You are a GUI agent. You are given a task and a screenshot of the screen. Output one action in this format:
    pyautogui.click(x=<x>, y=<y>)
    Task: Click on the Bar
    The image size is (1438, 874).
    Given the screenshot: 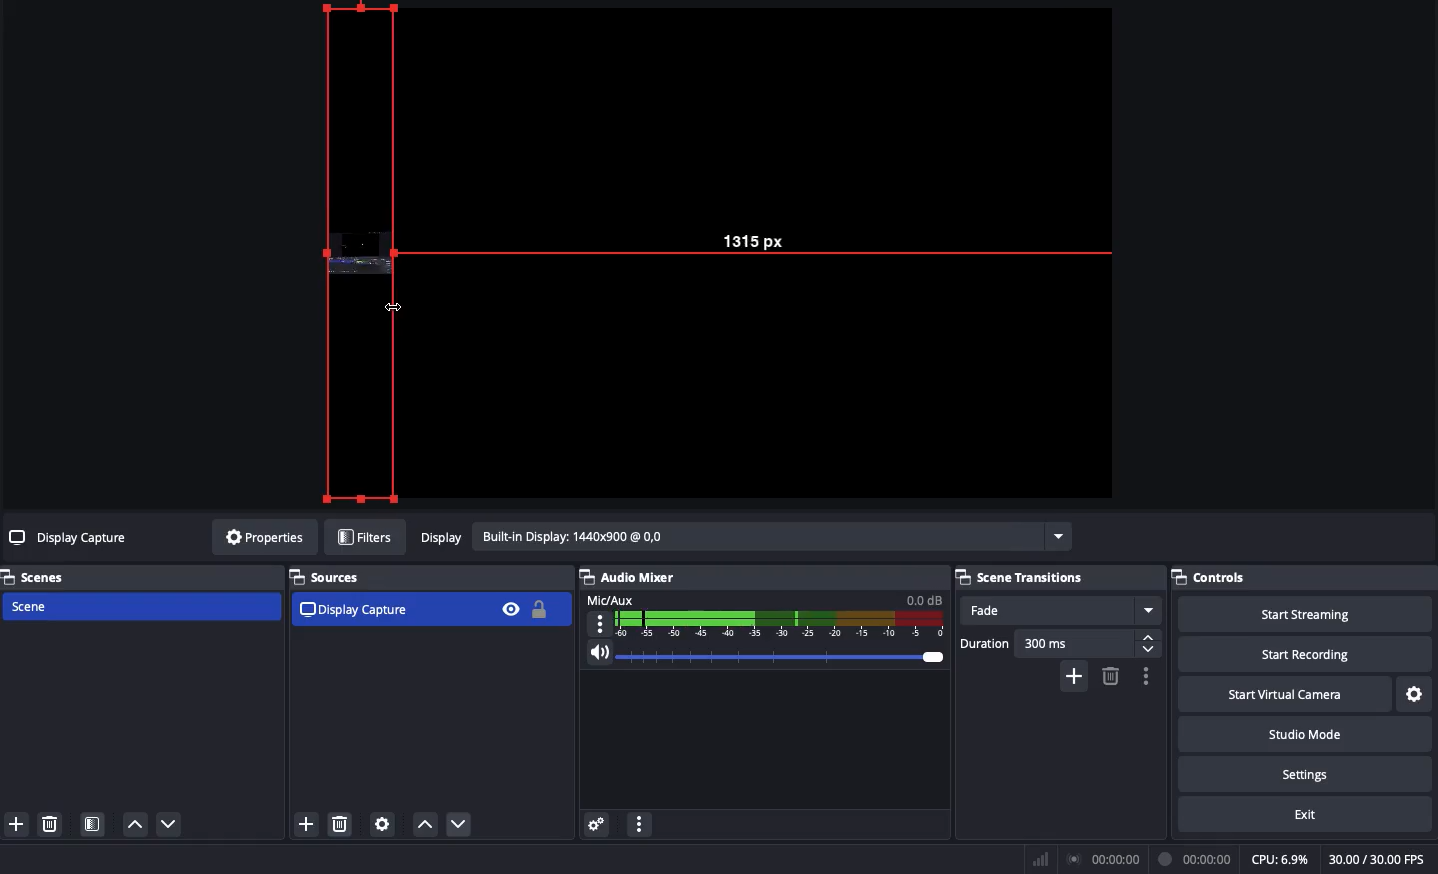 What is the action you would take?
    pyautogui.click(x=1041, y=859)
    